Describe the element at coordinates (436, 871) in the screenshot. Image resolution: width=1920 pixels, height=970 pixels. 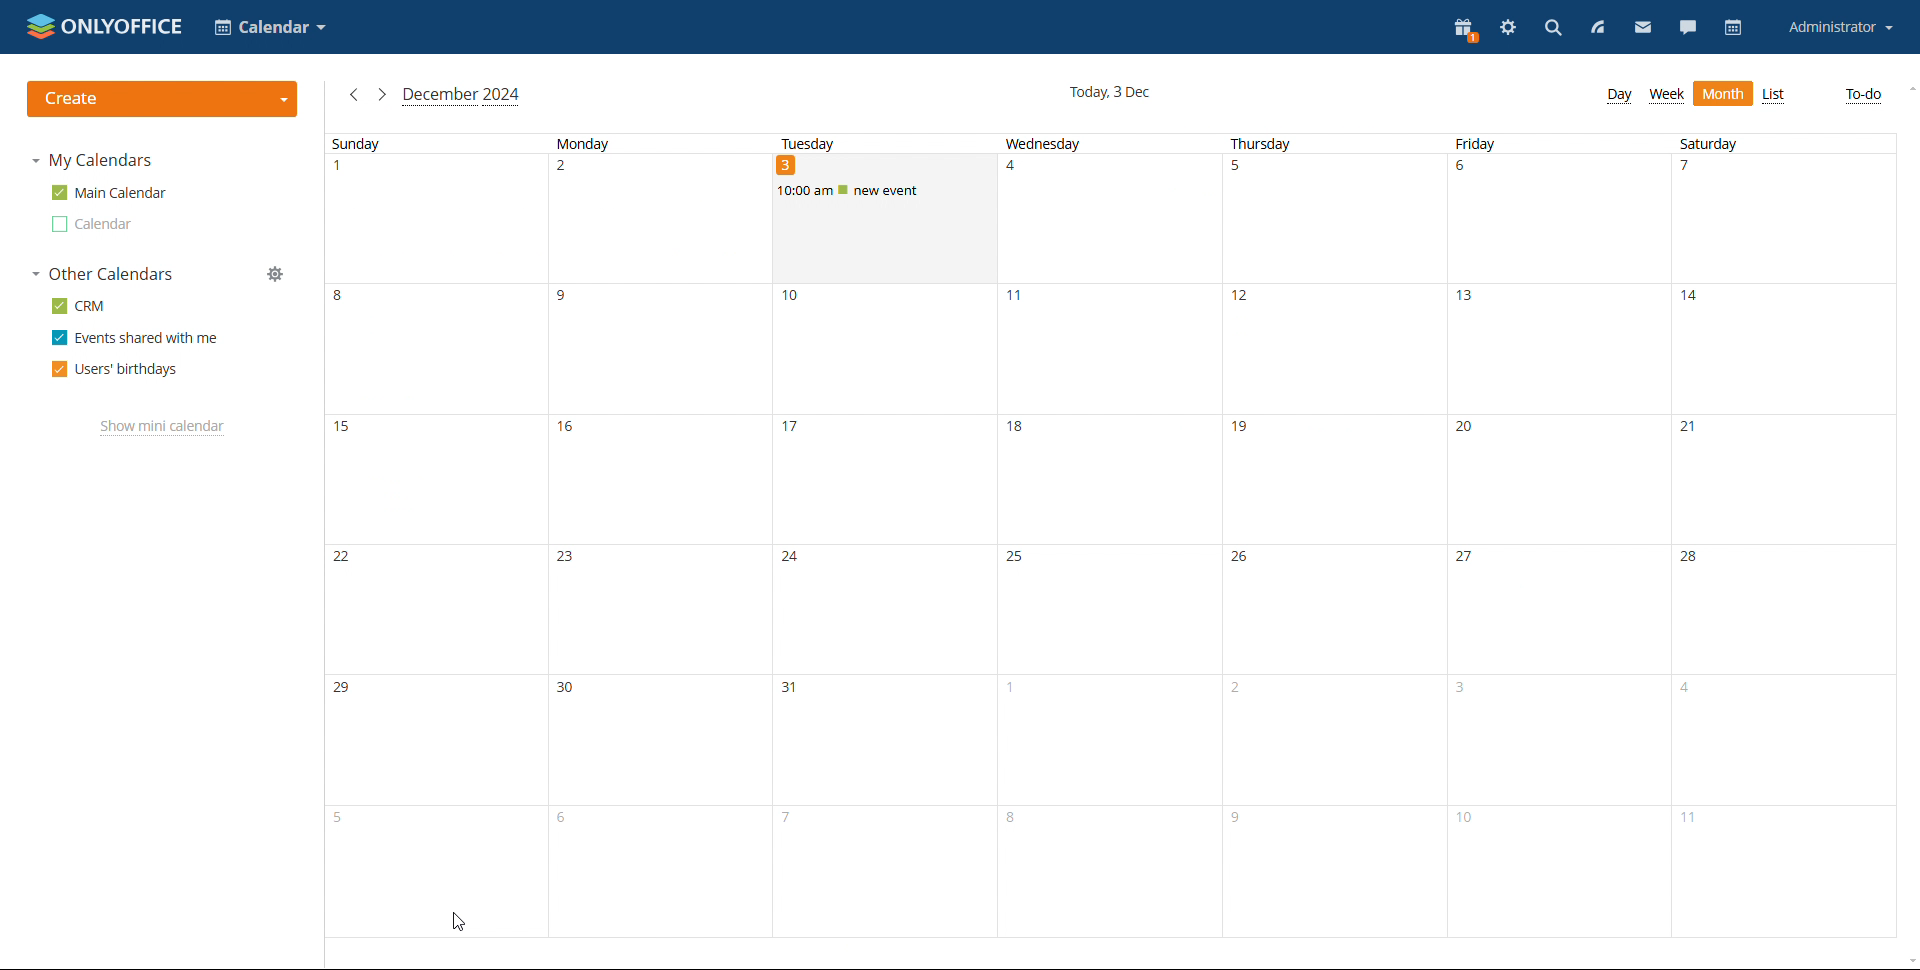
I see `5` at that location.